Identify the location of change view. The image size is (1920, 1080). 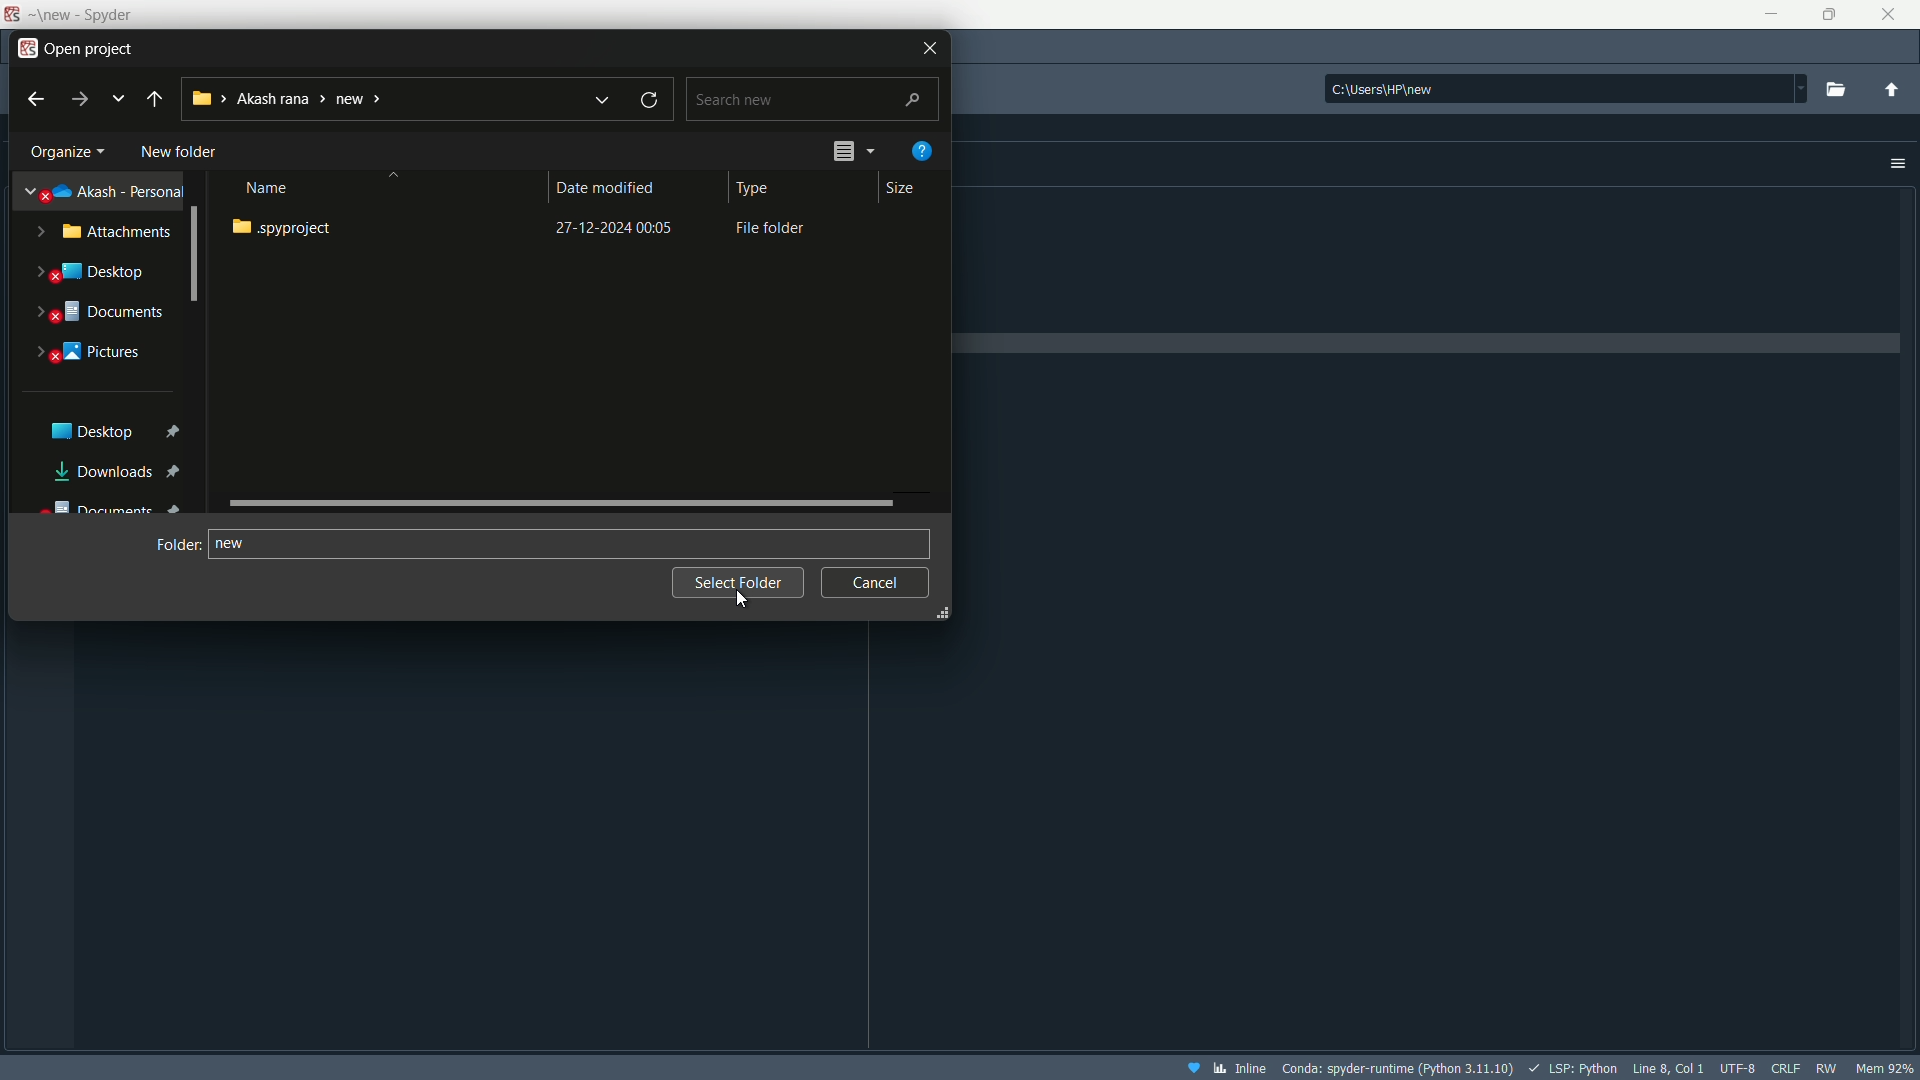
(855, 149).